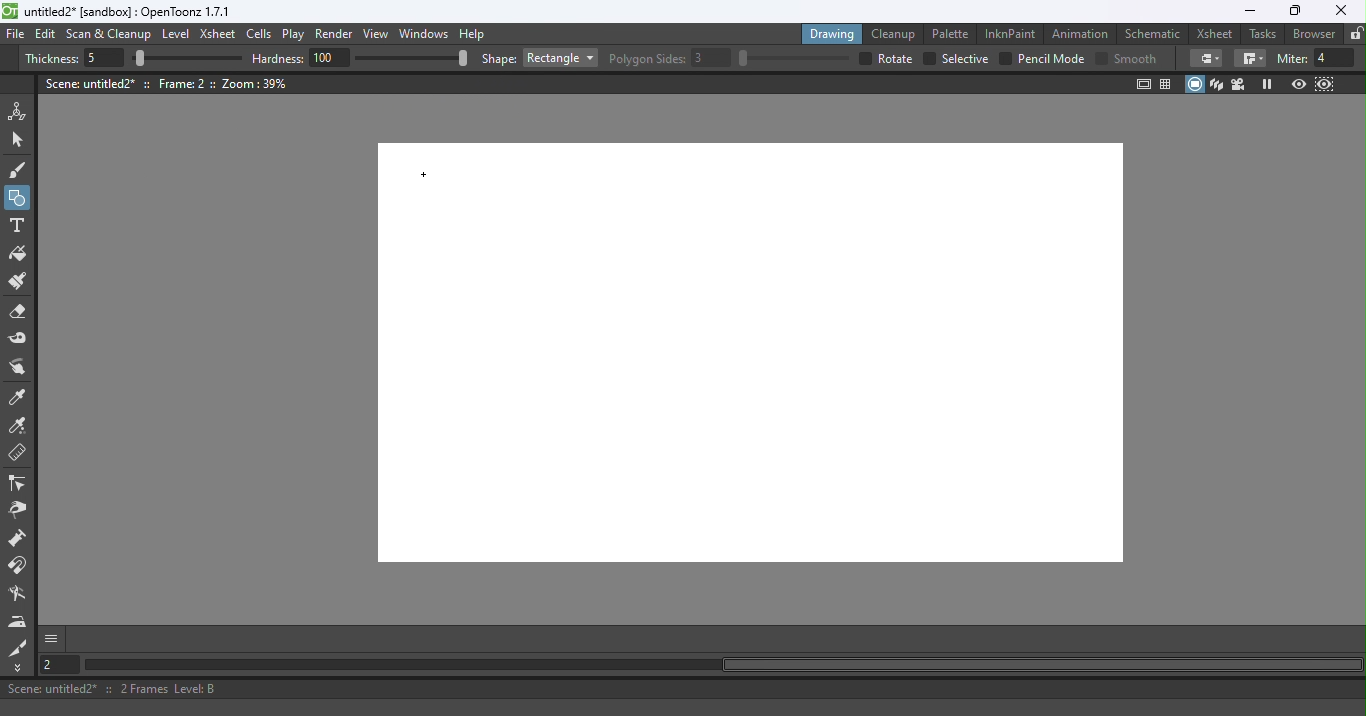  What do you see at coordinates (1005, 58) in the screenshot?
I see `checkbox` at bounding box center [1005, 58].